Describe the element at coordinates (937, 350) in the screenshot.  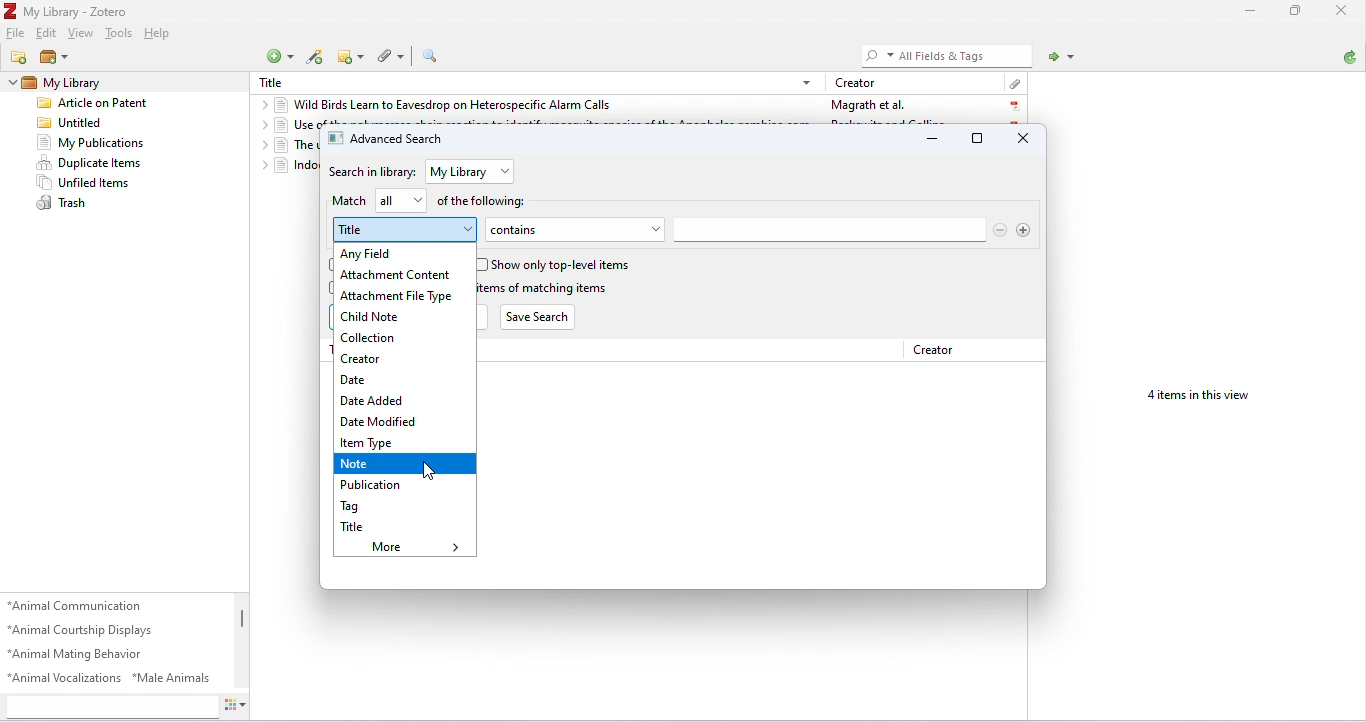
I see `Creator` at that location.